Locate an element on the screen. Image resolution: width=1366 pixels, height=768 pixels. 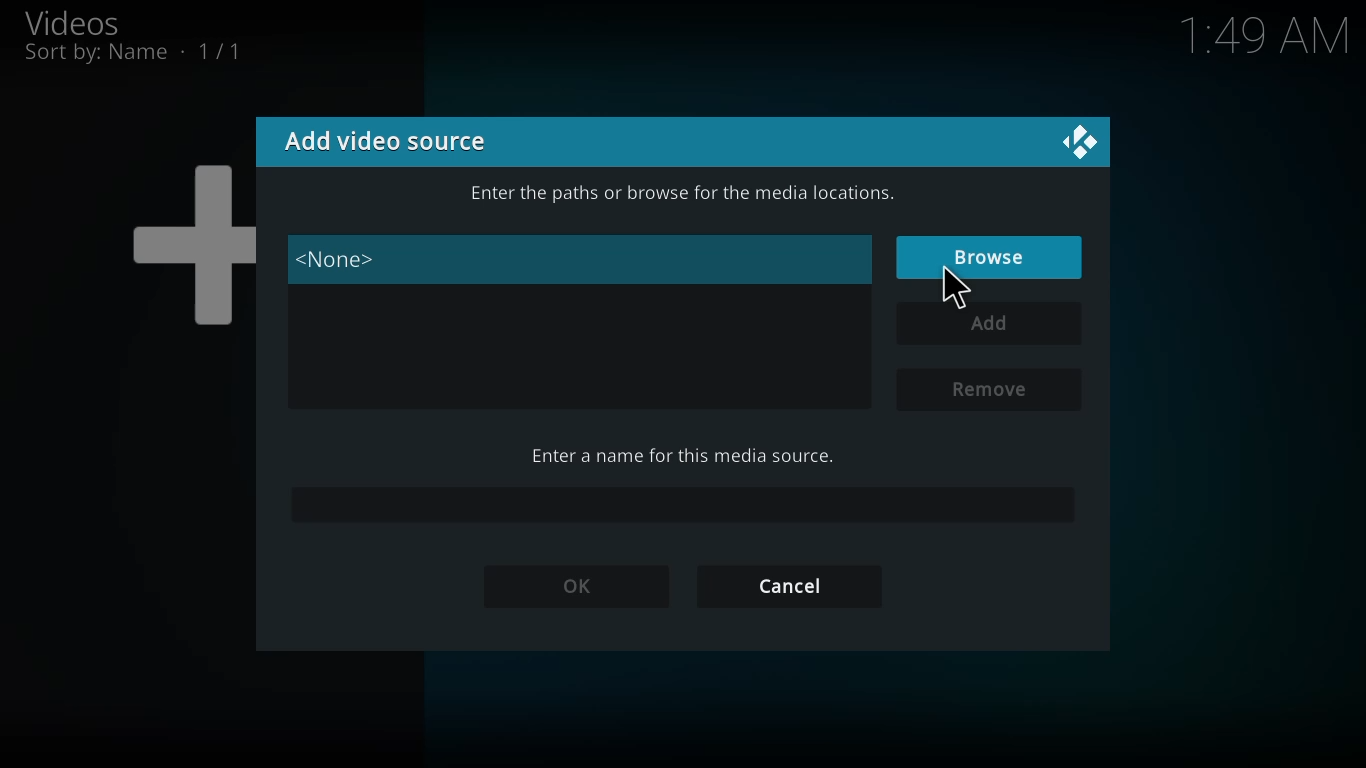
time is located at coordinates (1266, 39).